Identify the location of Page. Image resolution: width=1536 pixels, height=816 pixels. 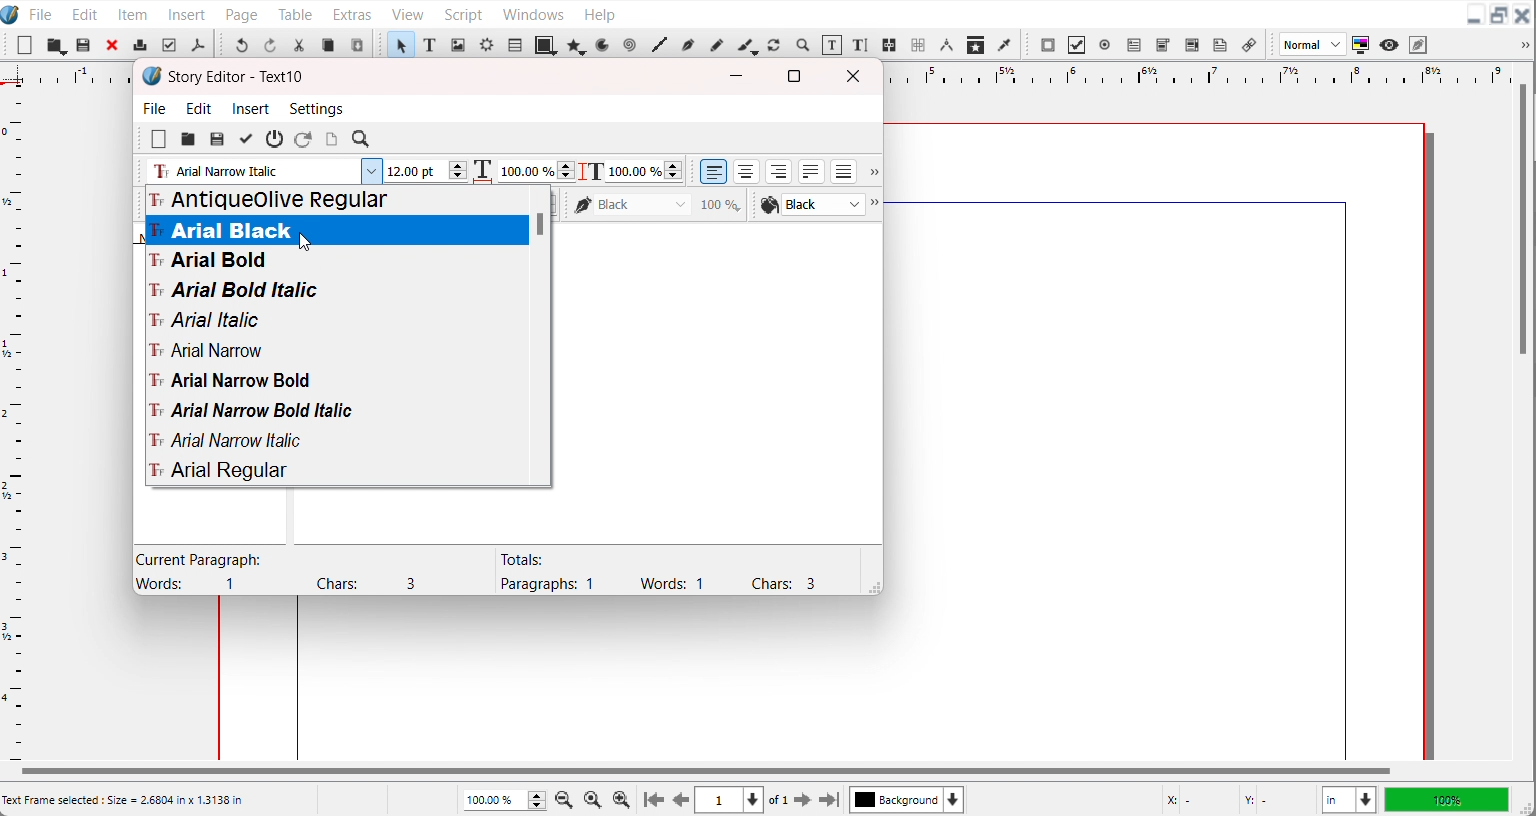
(241, 13).